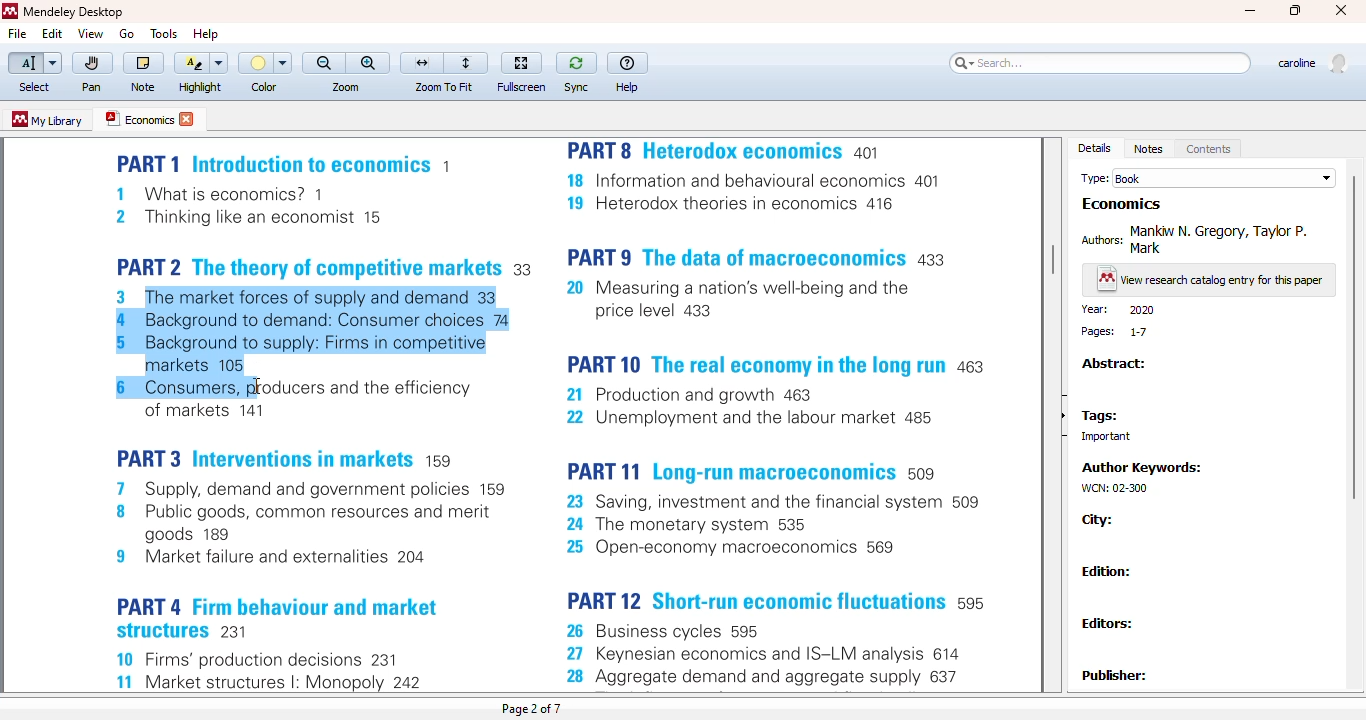  What do you see at coordinates (206, 33) in the screenshot?
I see `help` at bounding box center [206, 33].